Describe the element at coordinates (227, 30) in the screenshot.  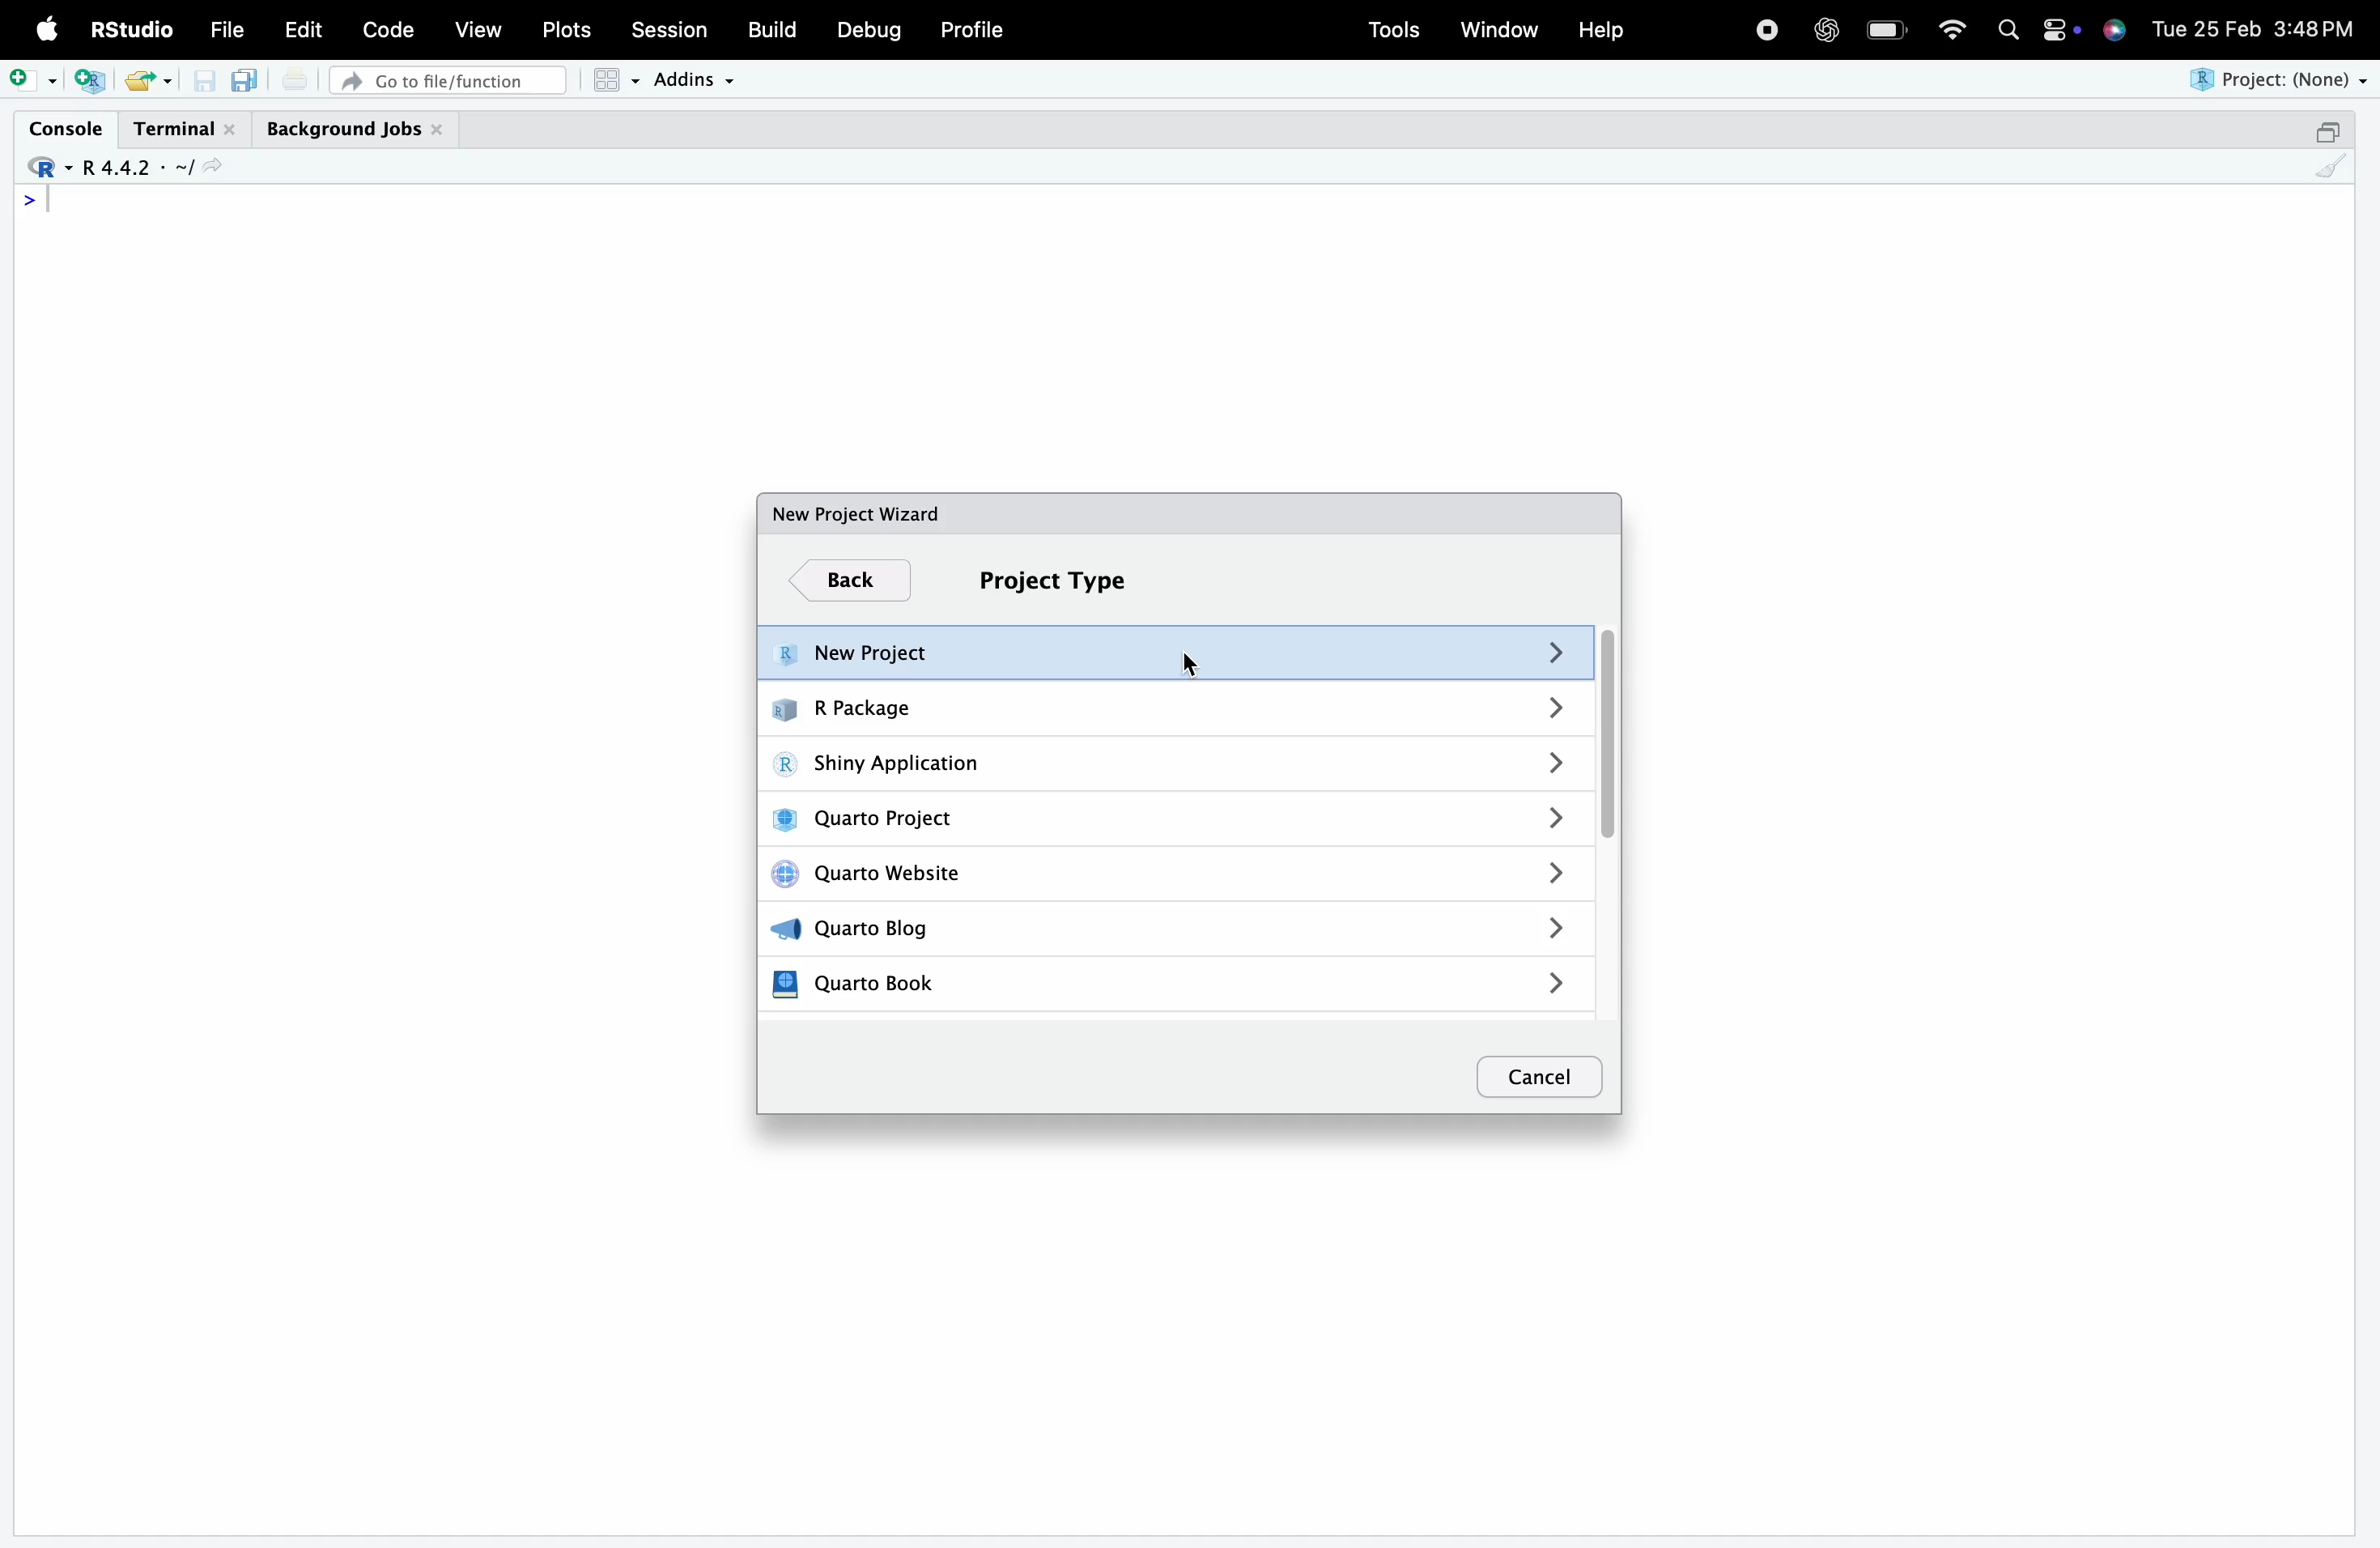
I see `File` at that location.